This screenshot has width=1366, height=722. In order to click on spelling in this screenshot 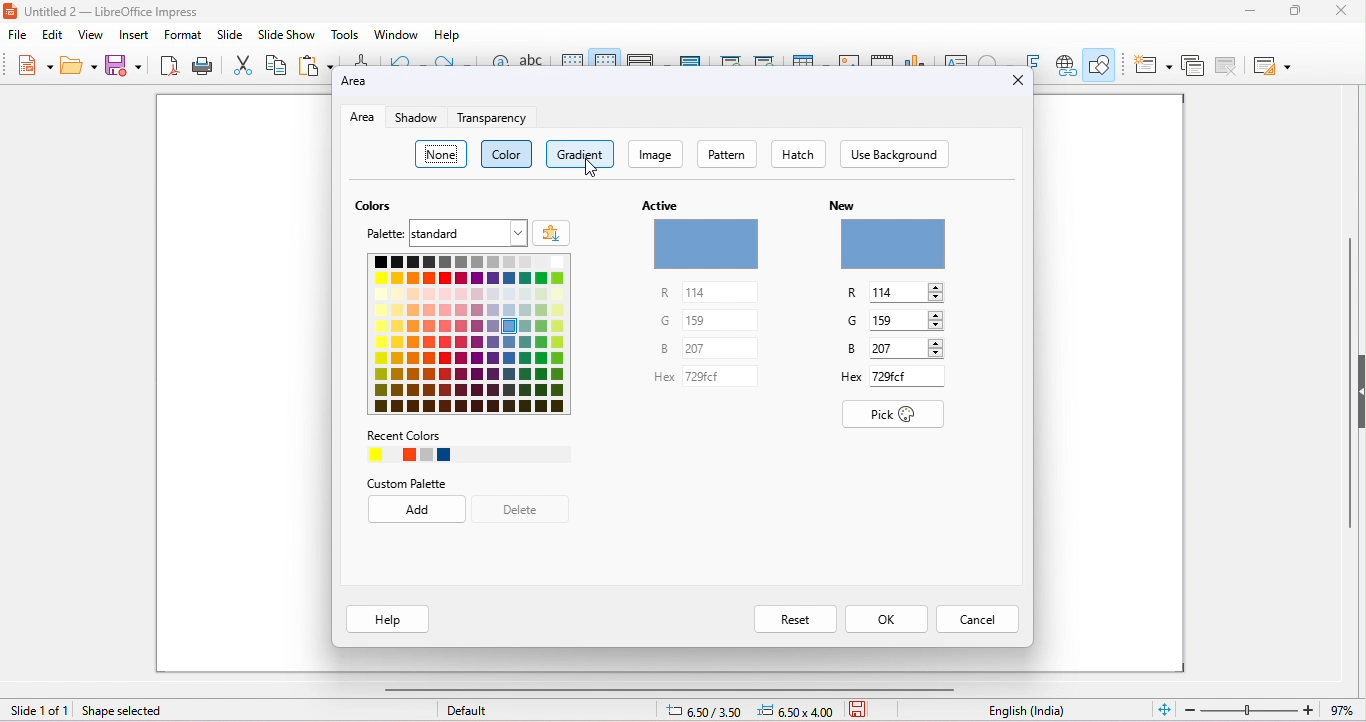, I will do `click(531, 58)`.